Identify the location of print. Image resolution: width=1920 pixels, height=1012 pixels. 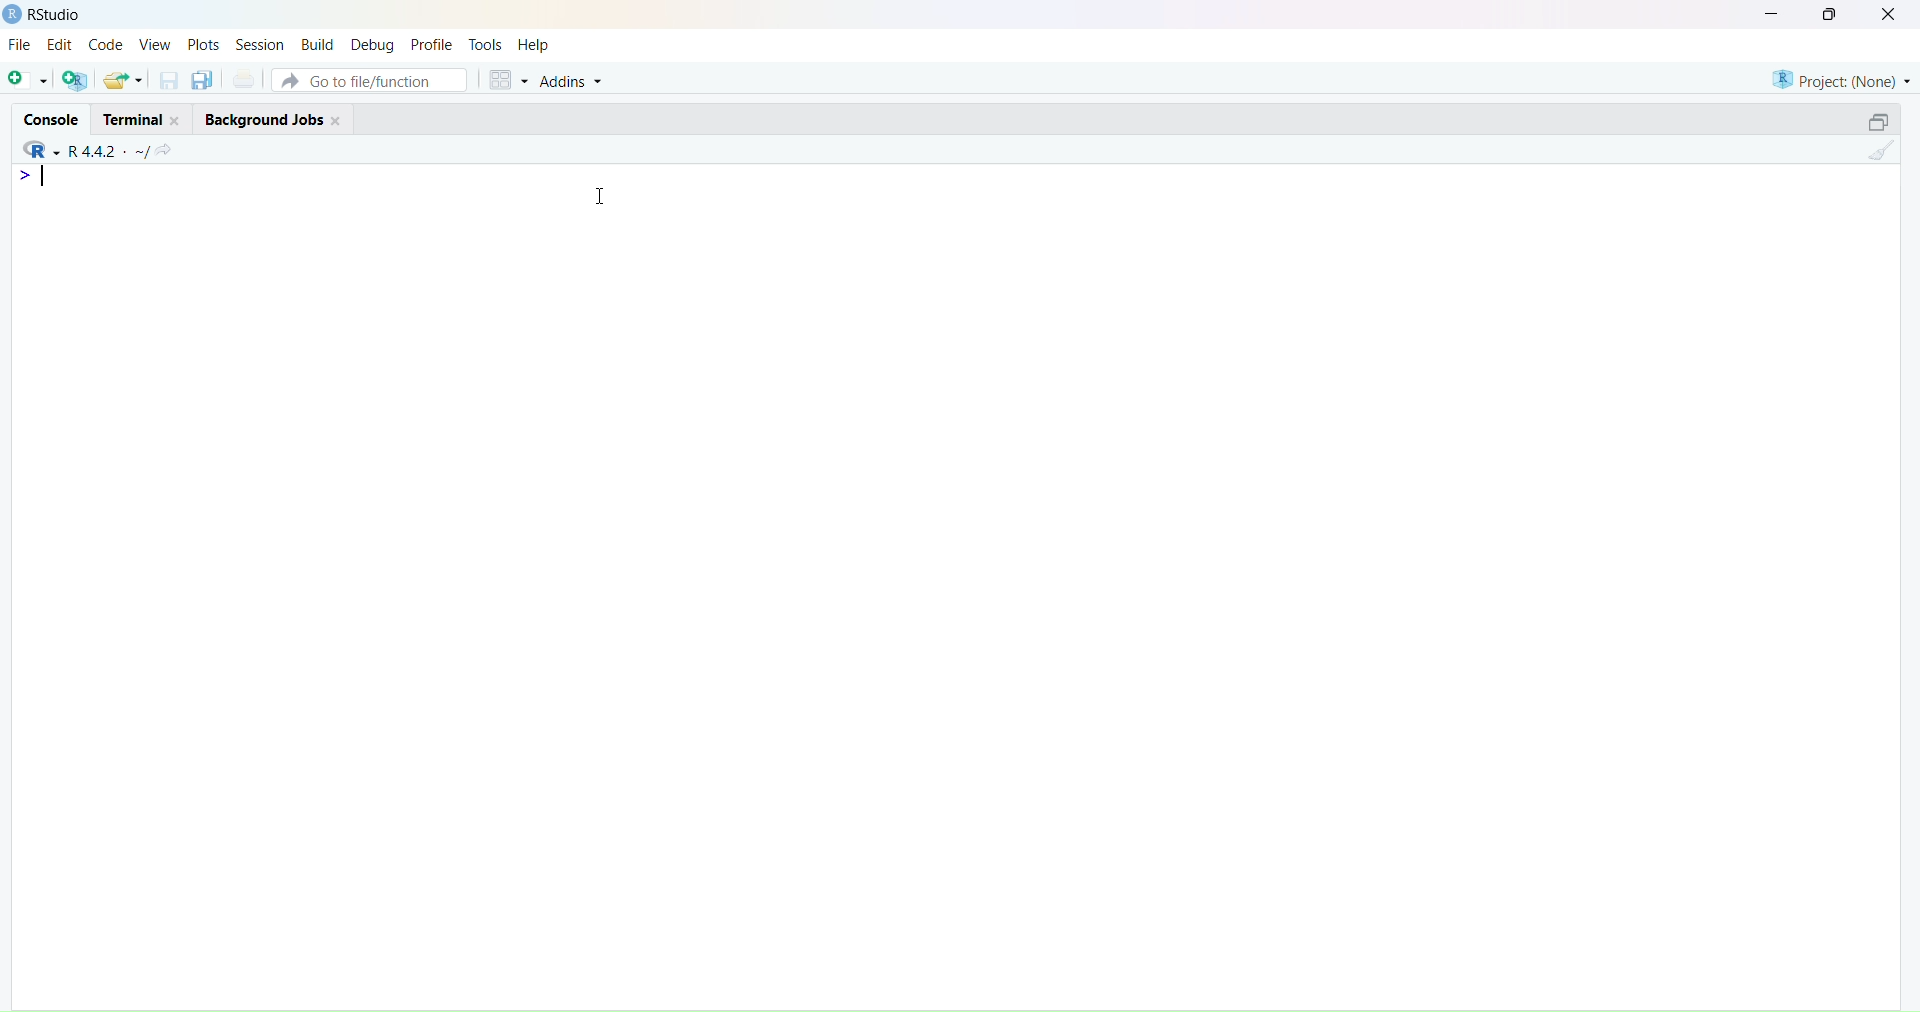
(245, 78).